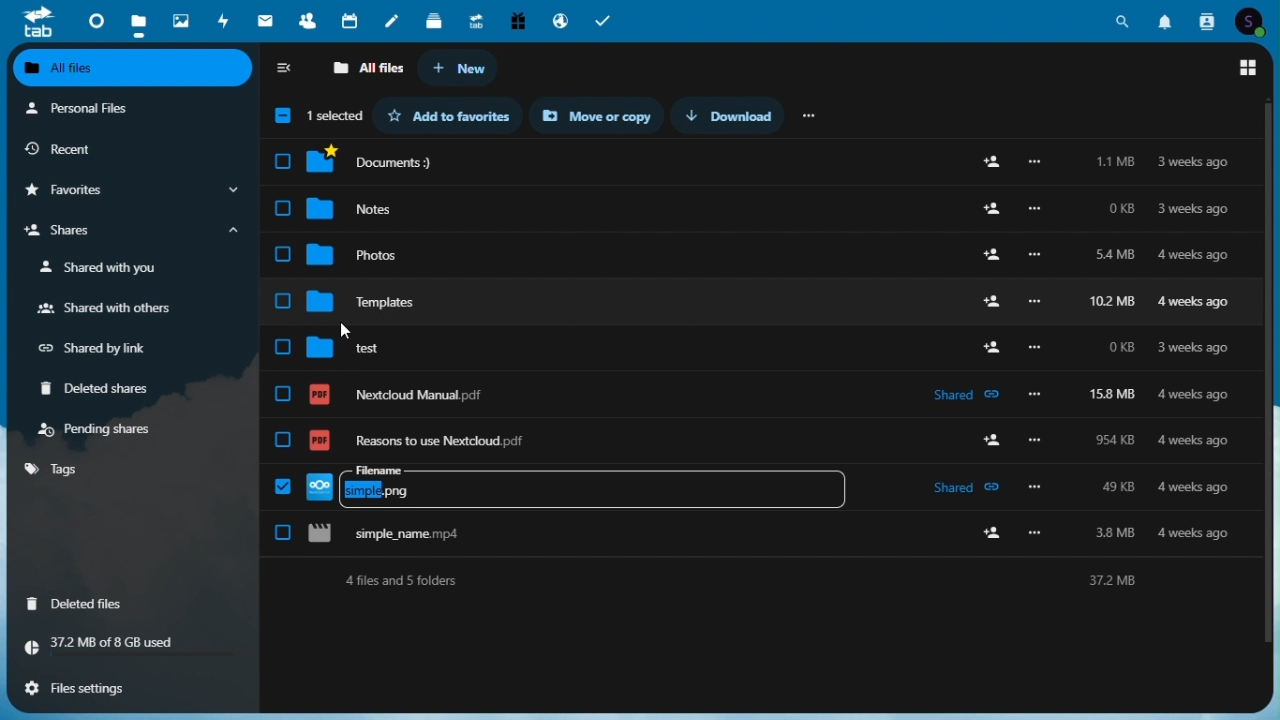 The width and height of the screenshot is (1280, 720). I want to click on switch to grid view, so click(1249, 68).